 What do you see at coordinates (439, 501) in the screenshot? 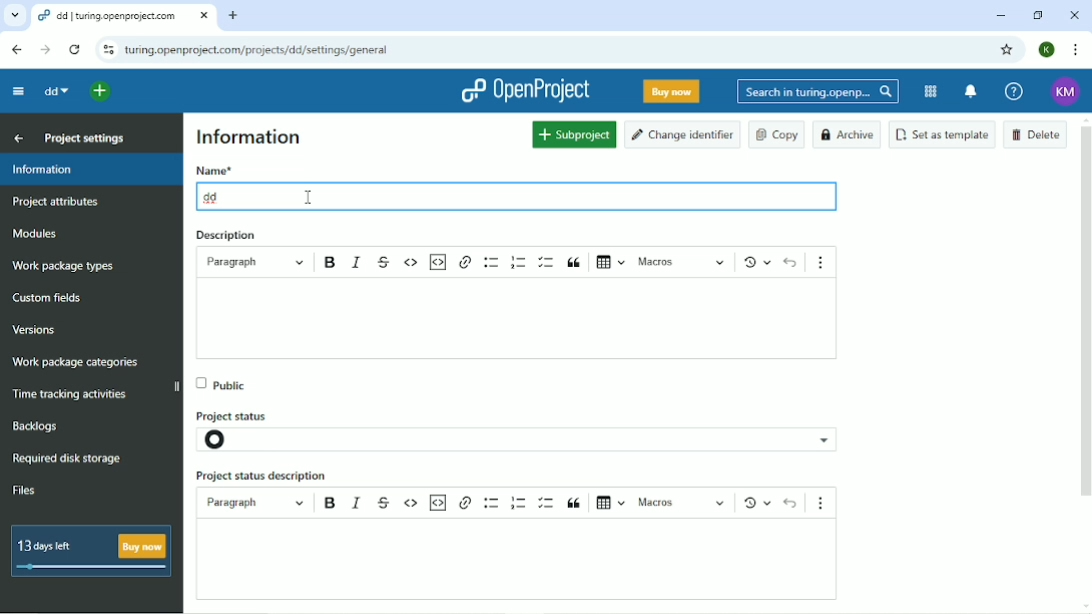
I see `insert code snippet` at bounding box center [439, 501].